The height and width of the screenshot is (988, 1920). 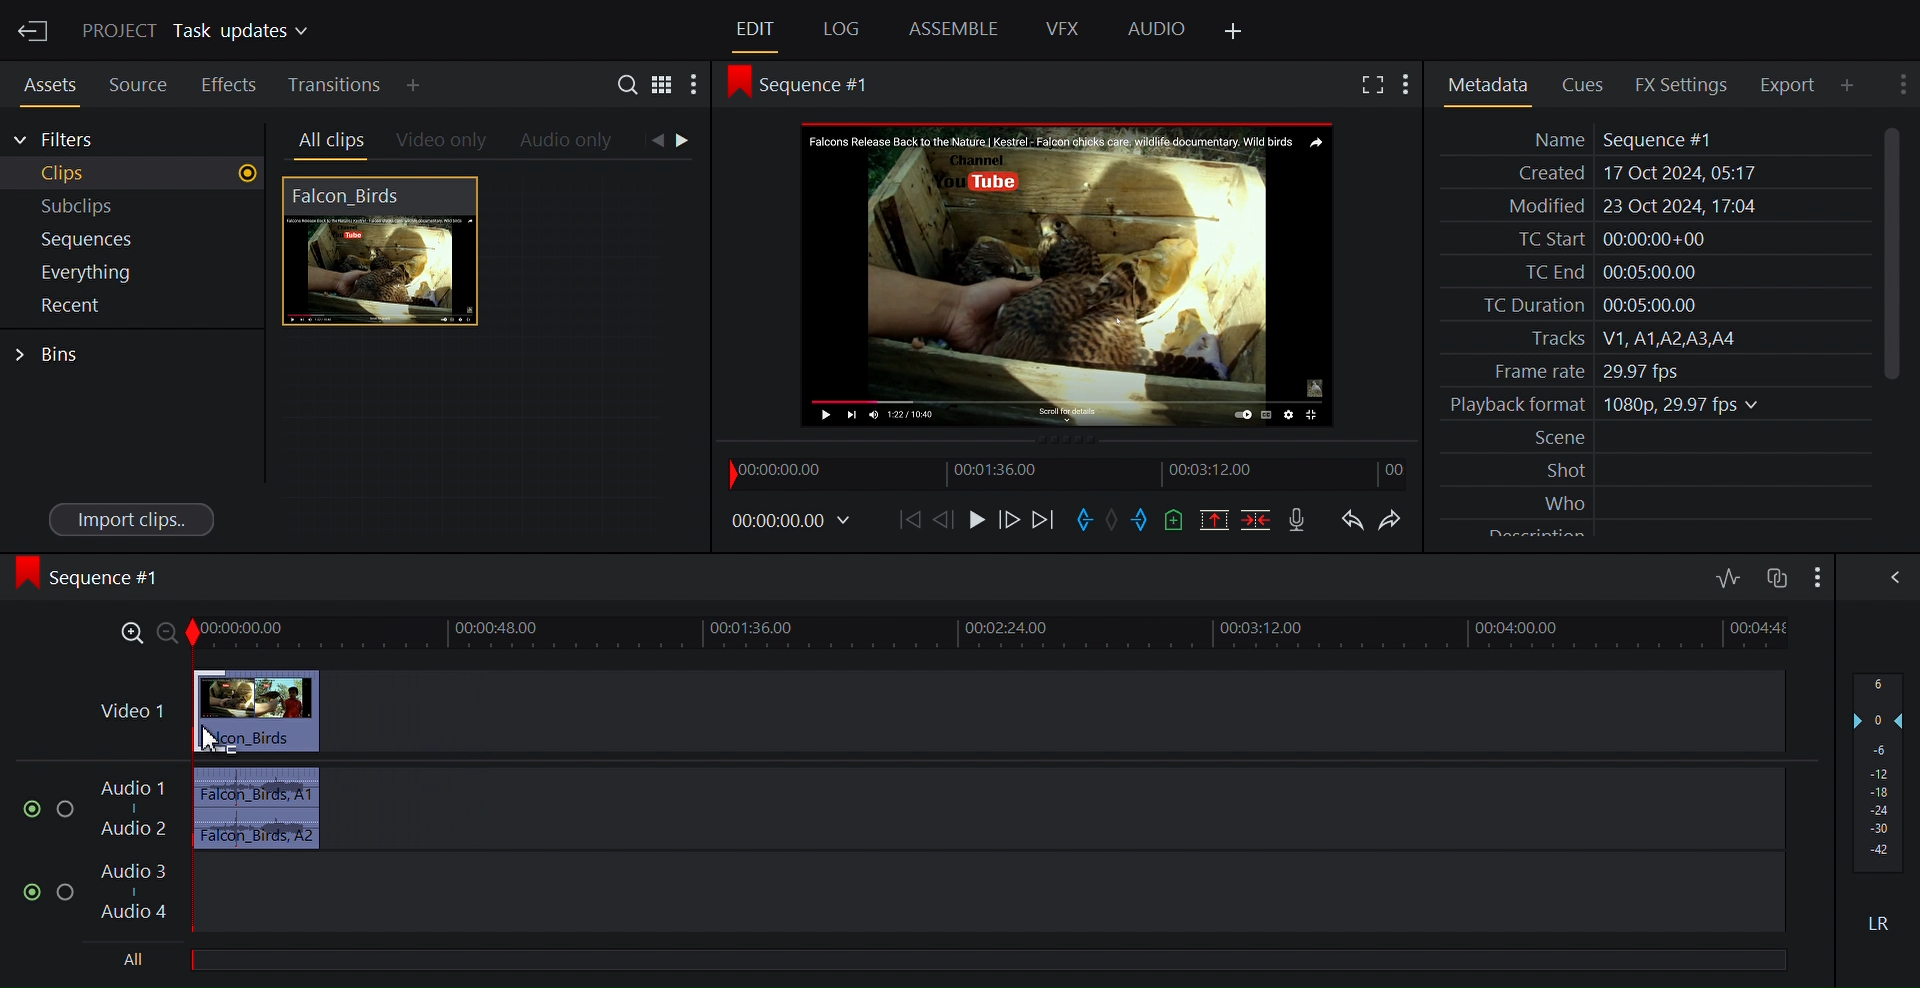 What do you see at coordinates (328, 141) in the screenshot?
I see `All clips` at bounding box center [328, 141].